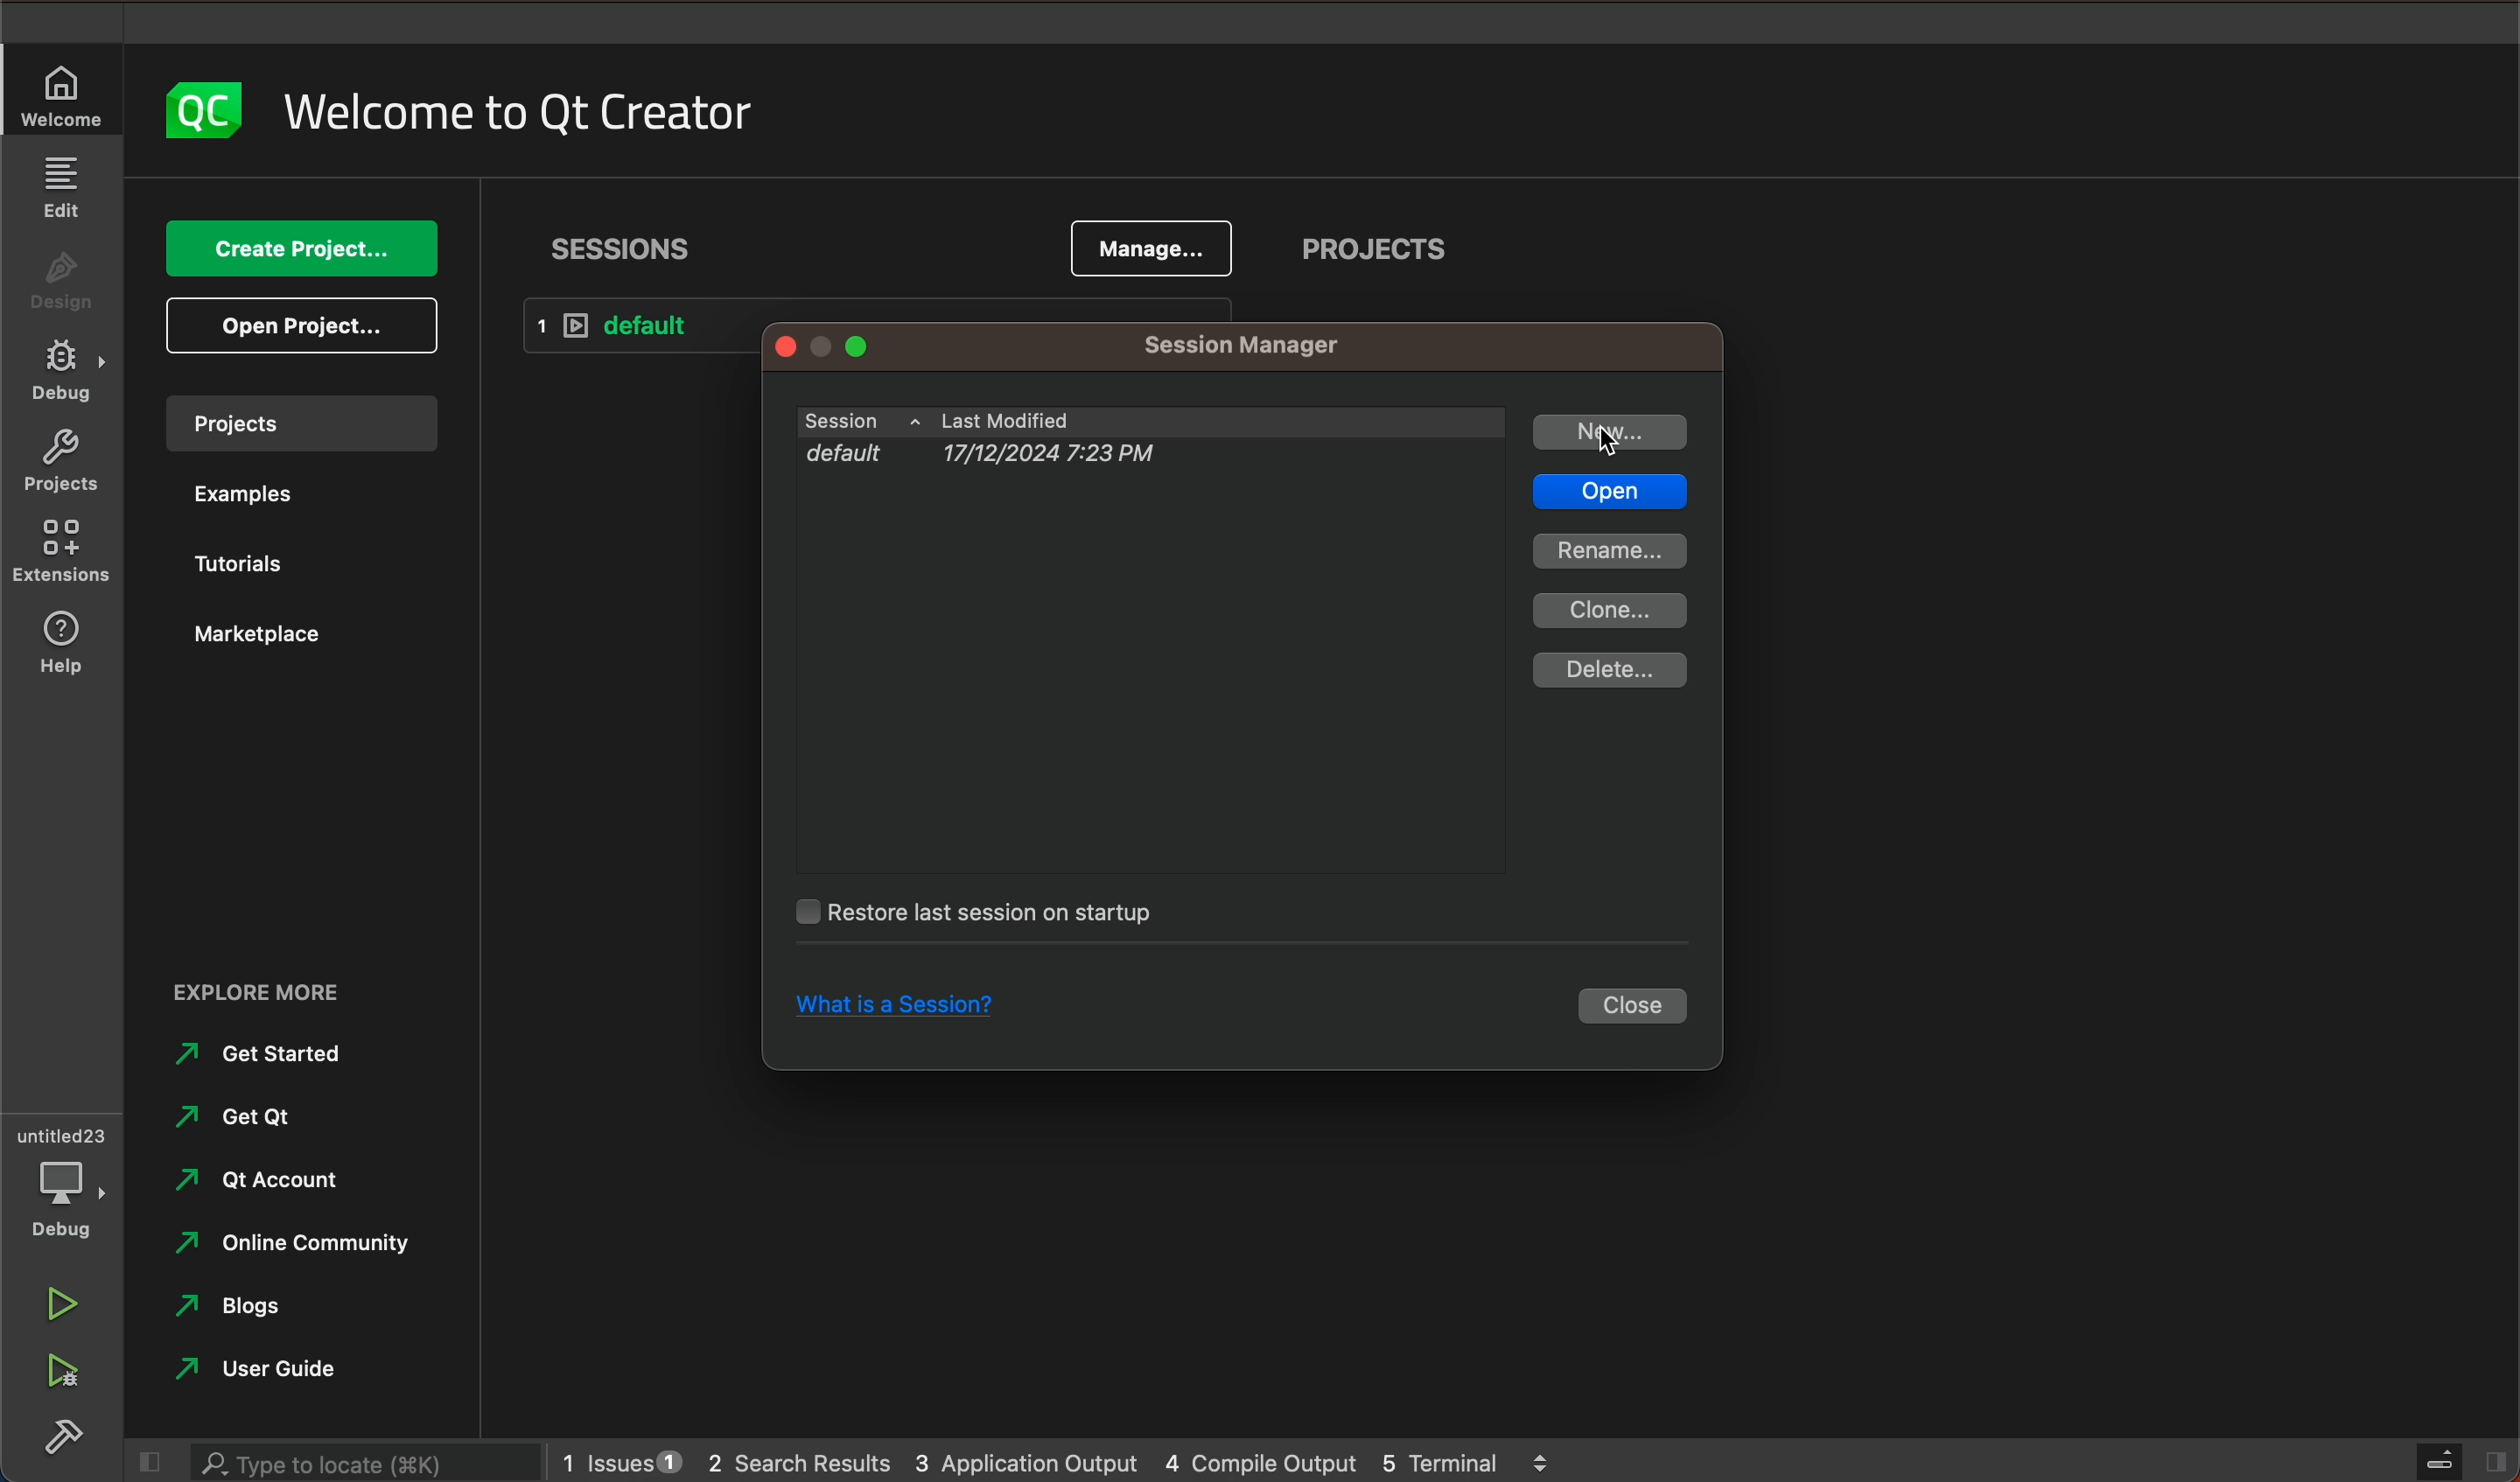 This screenshot has width=2520, height=1482. I want to click on window controls, so click(851, 346).